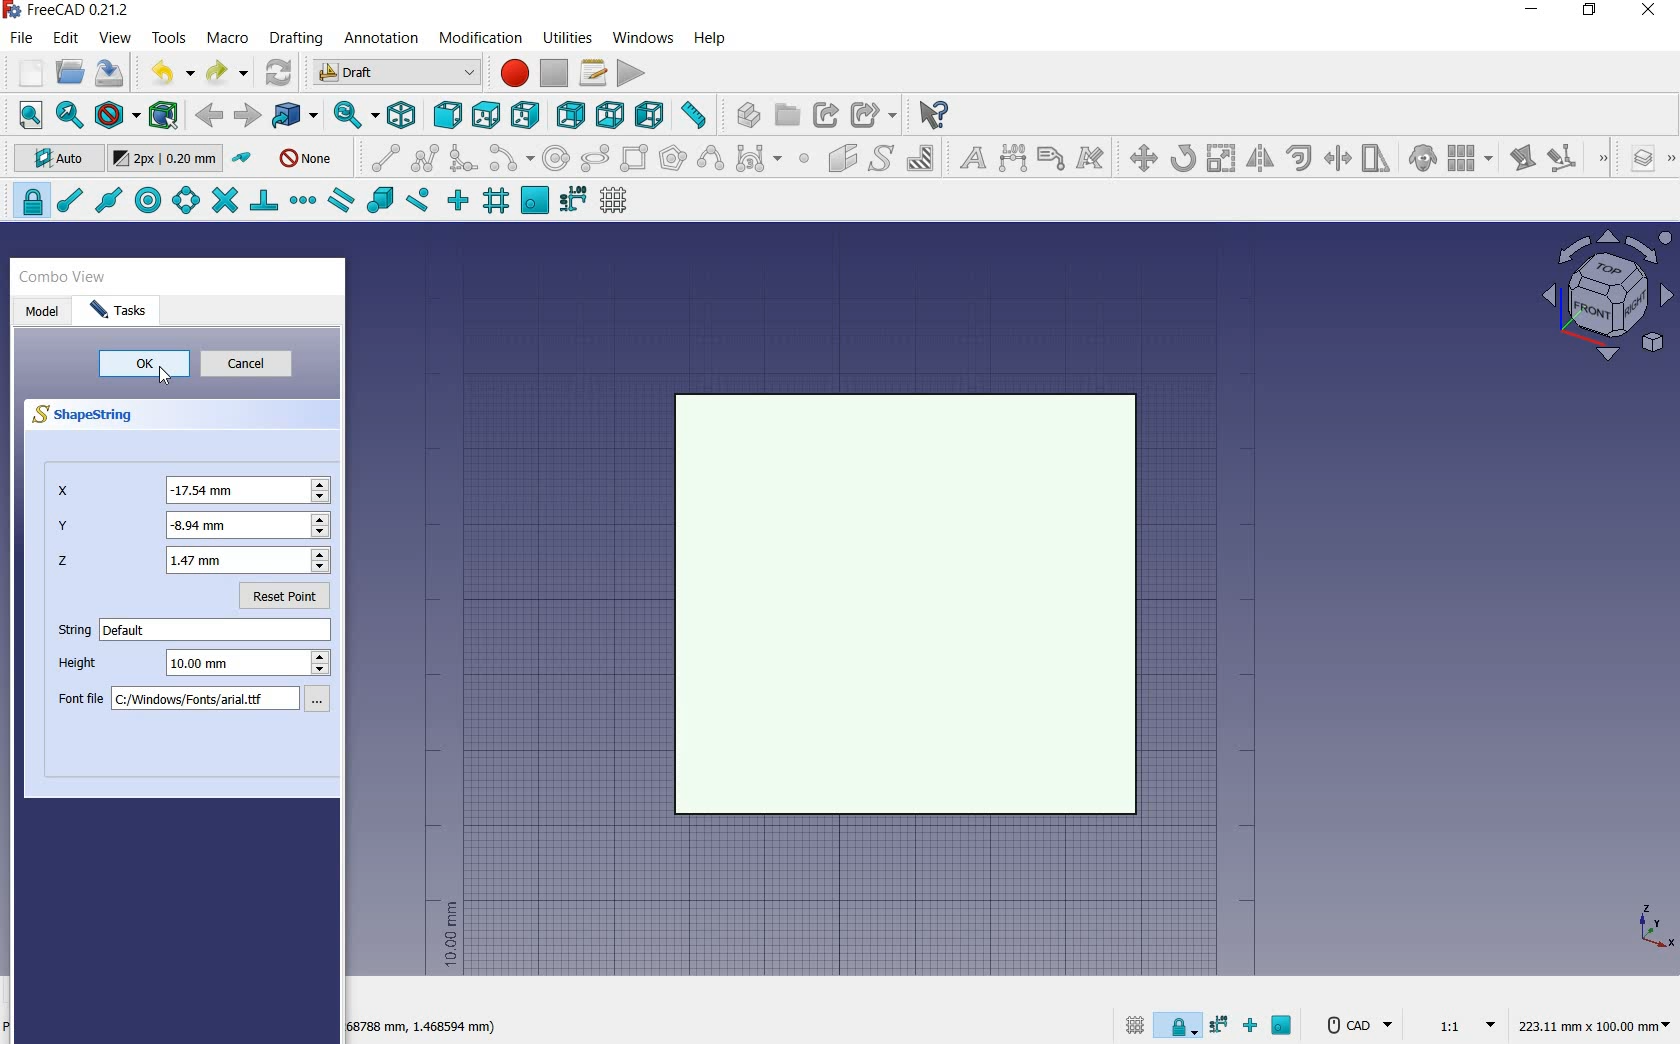  Describe the element at coordinates (1284, 1028) in the screenshot. I see `snap working plane` at that location.